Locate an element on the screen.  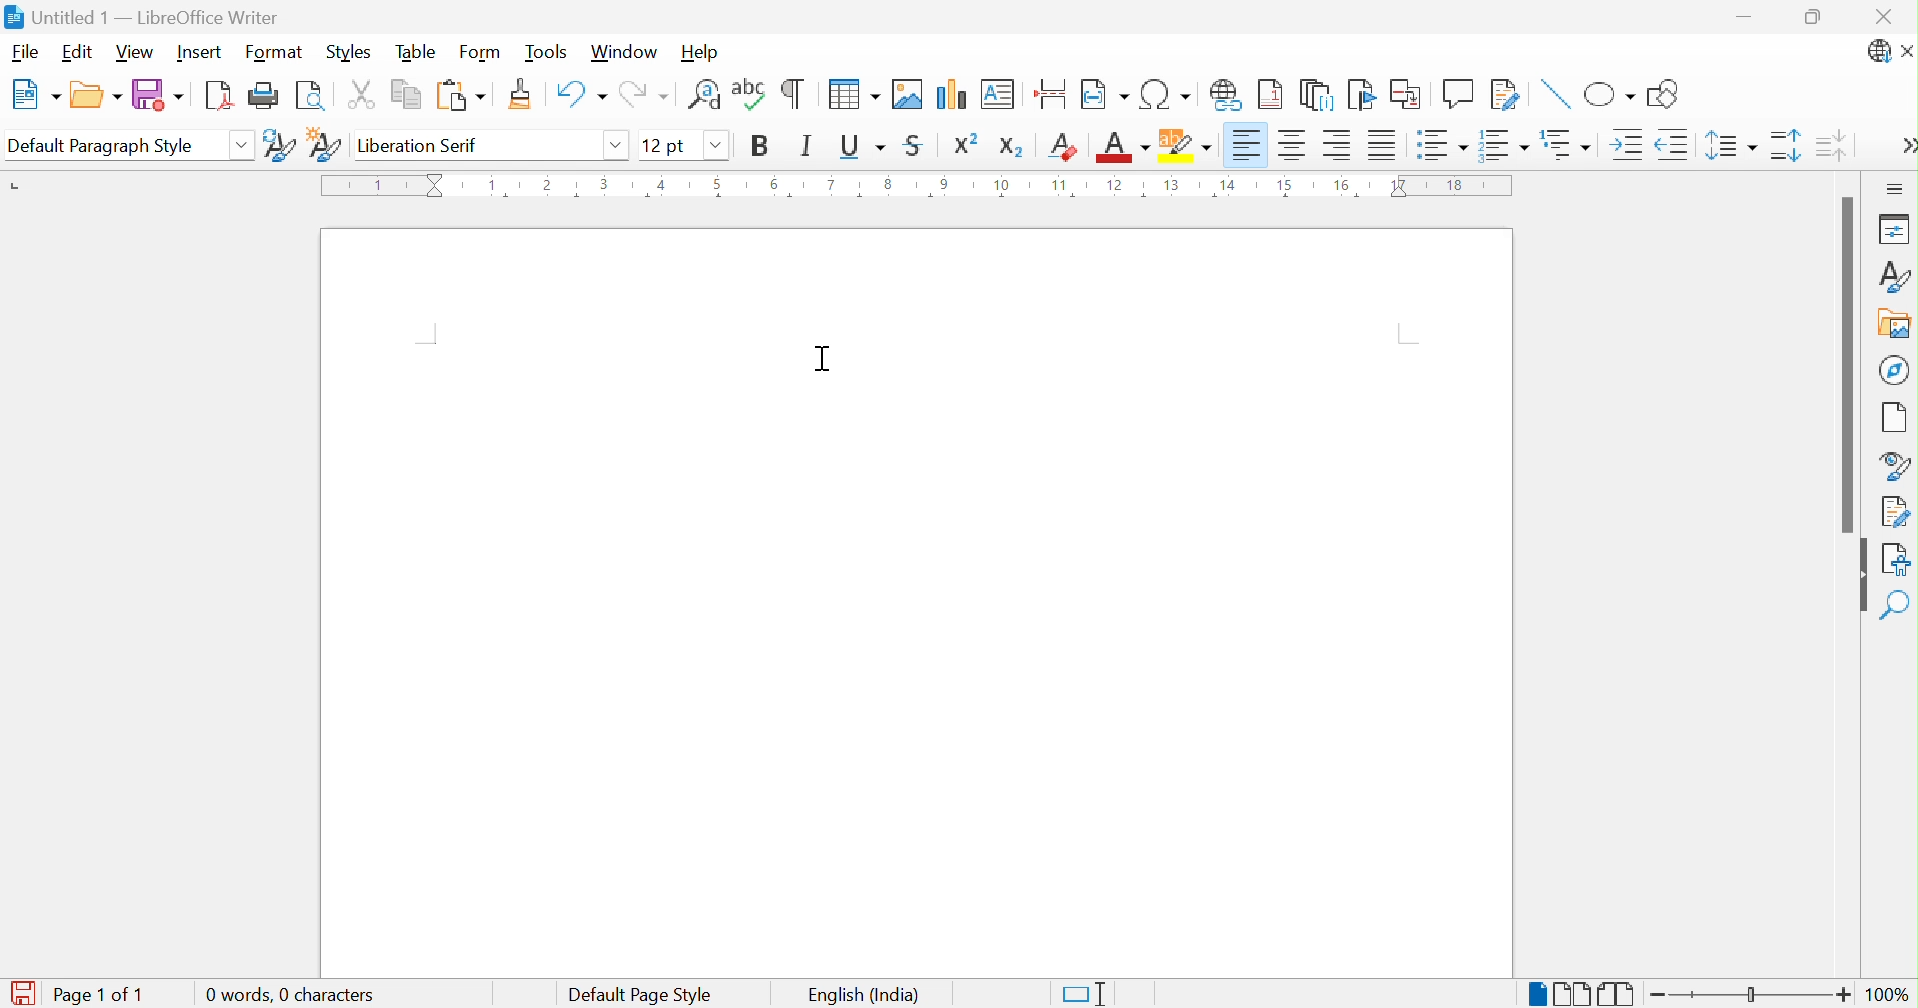
Decrease paragraph spacing is located at coordinates (1832, 147).